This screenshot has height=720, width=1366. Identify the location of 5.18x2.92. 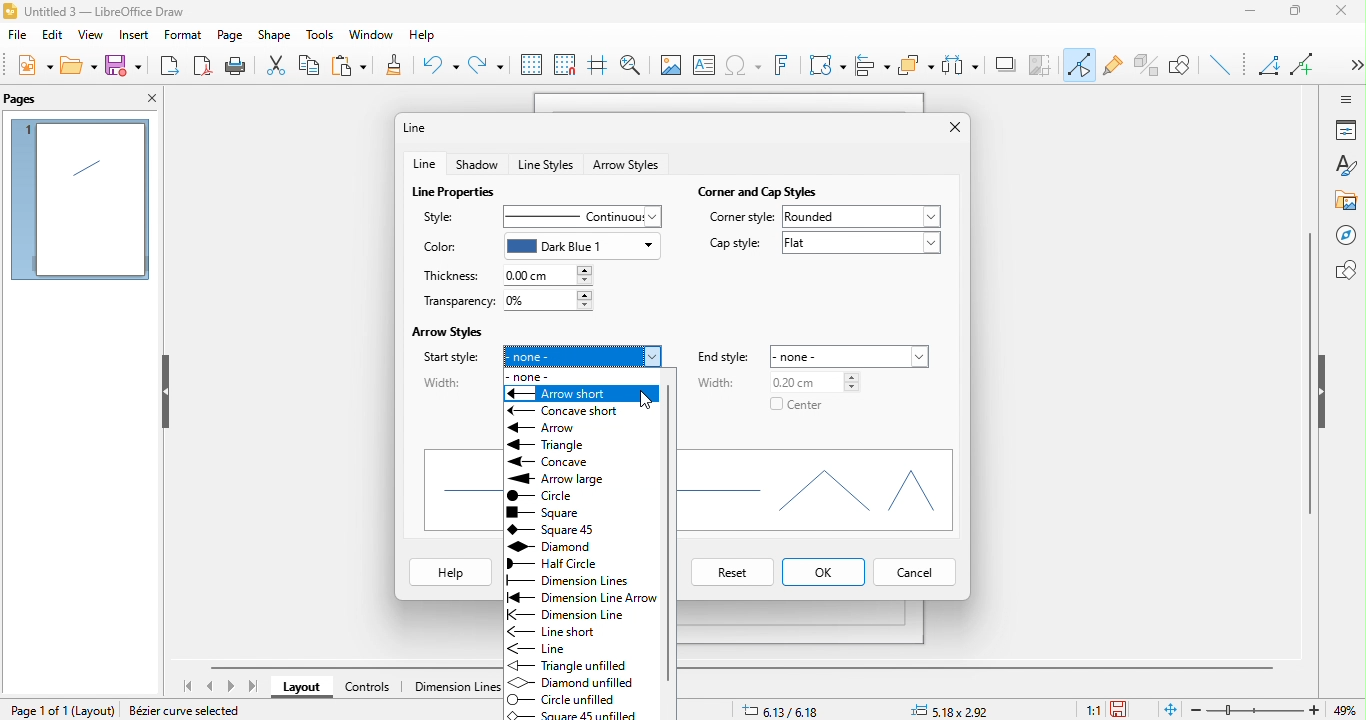
(957, 711).